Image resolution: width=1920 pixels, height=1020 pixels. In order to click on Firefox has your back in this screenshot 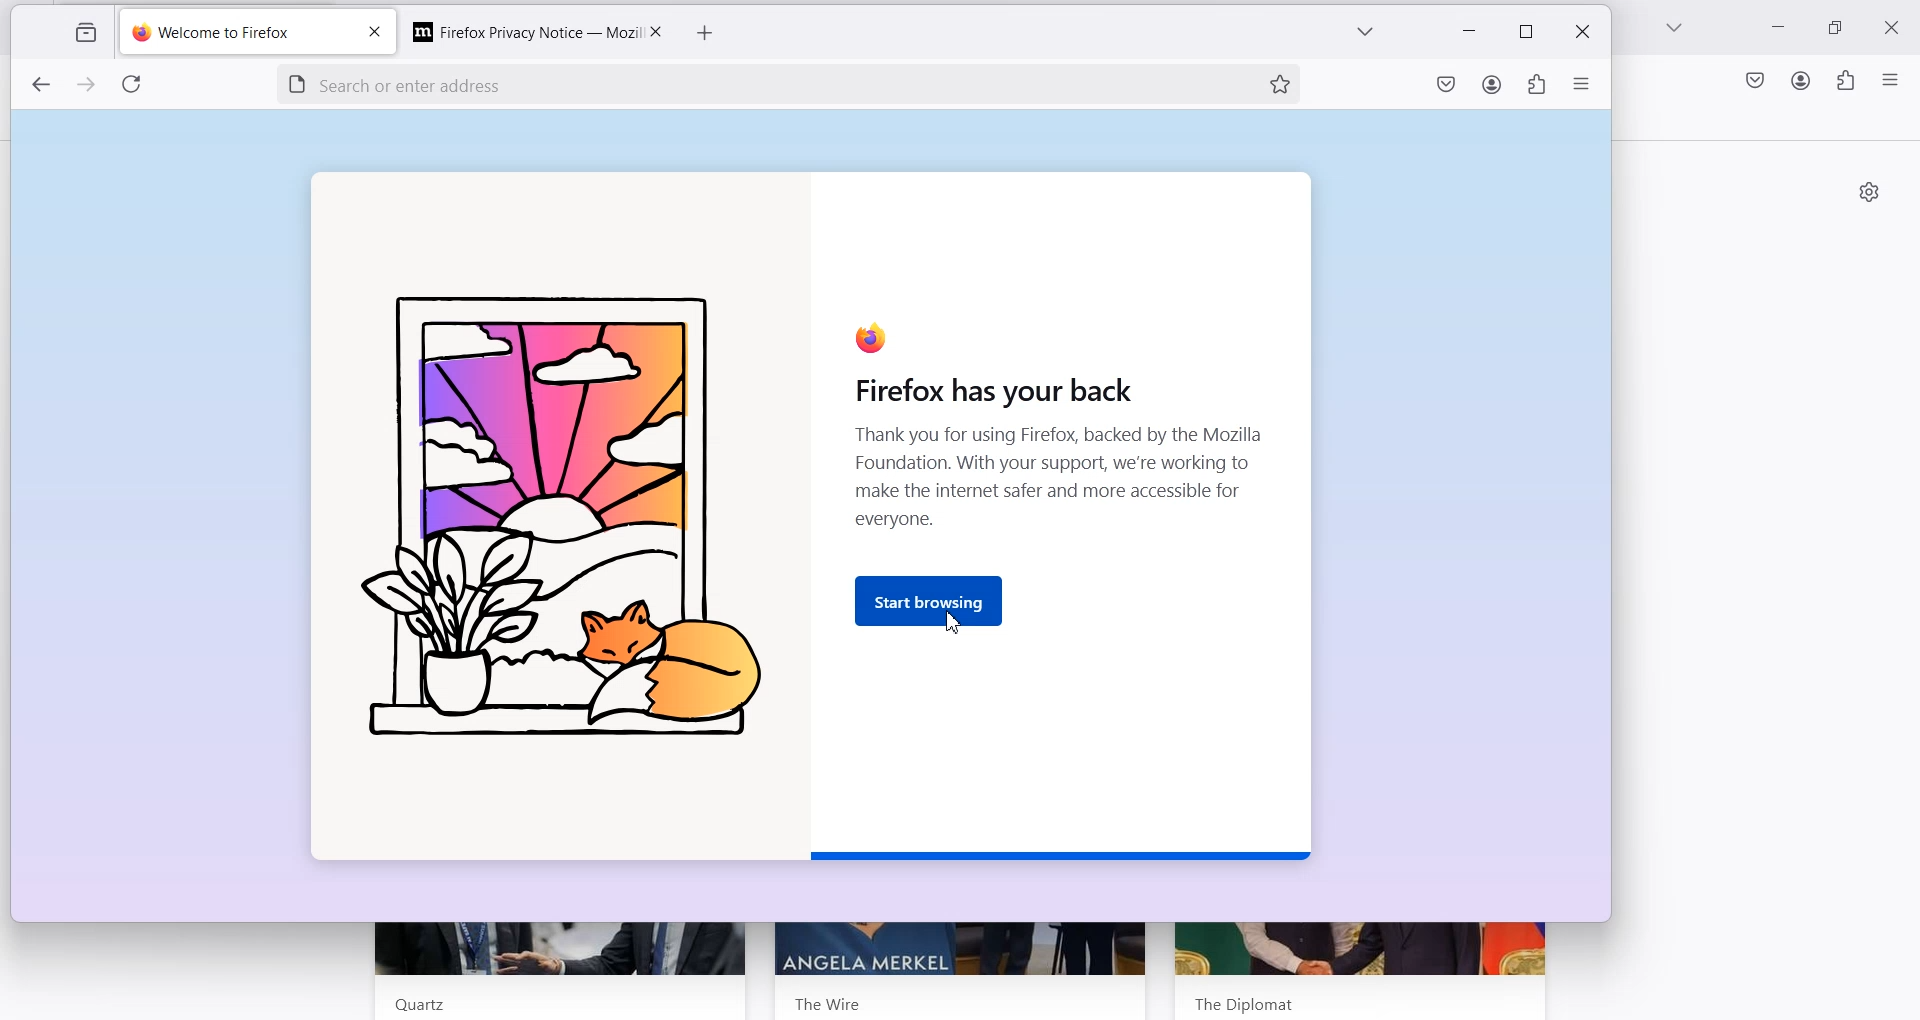, I will do `click(979, 392)`.